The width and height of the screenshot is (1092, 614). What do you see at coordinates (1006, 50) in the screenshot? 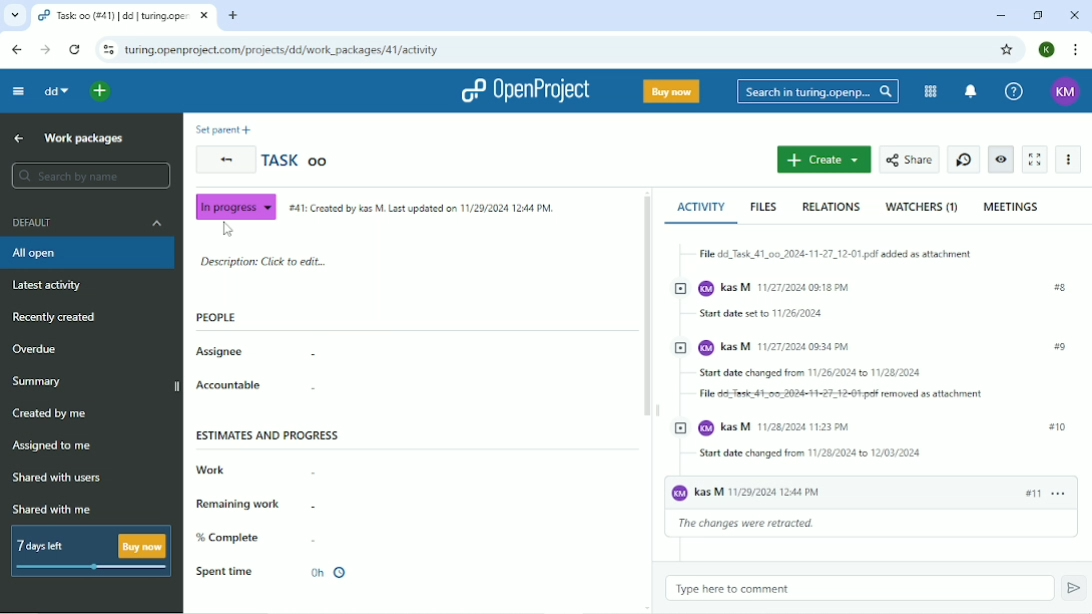
I see `Bookmark this tab` at bounding box center [1006, 50].